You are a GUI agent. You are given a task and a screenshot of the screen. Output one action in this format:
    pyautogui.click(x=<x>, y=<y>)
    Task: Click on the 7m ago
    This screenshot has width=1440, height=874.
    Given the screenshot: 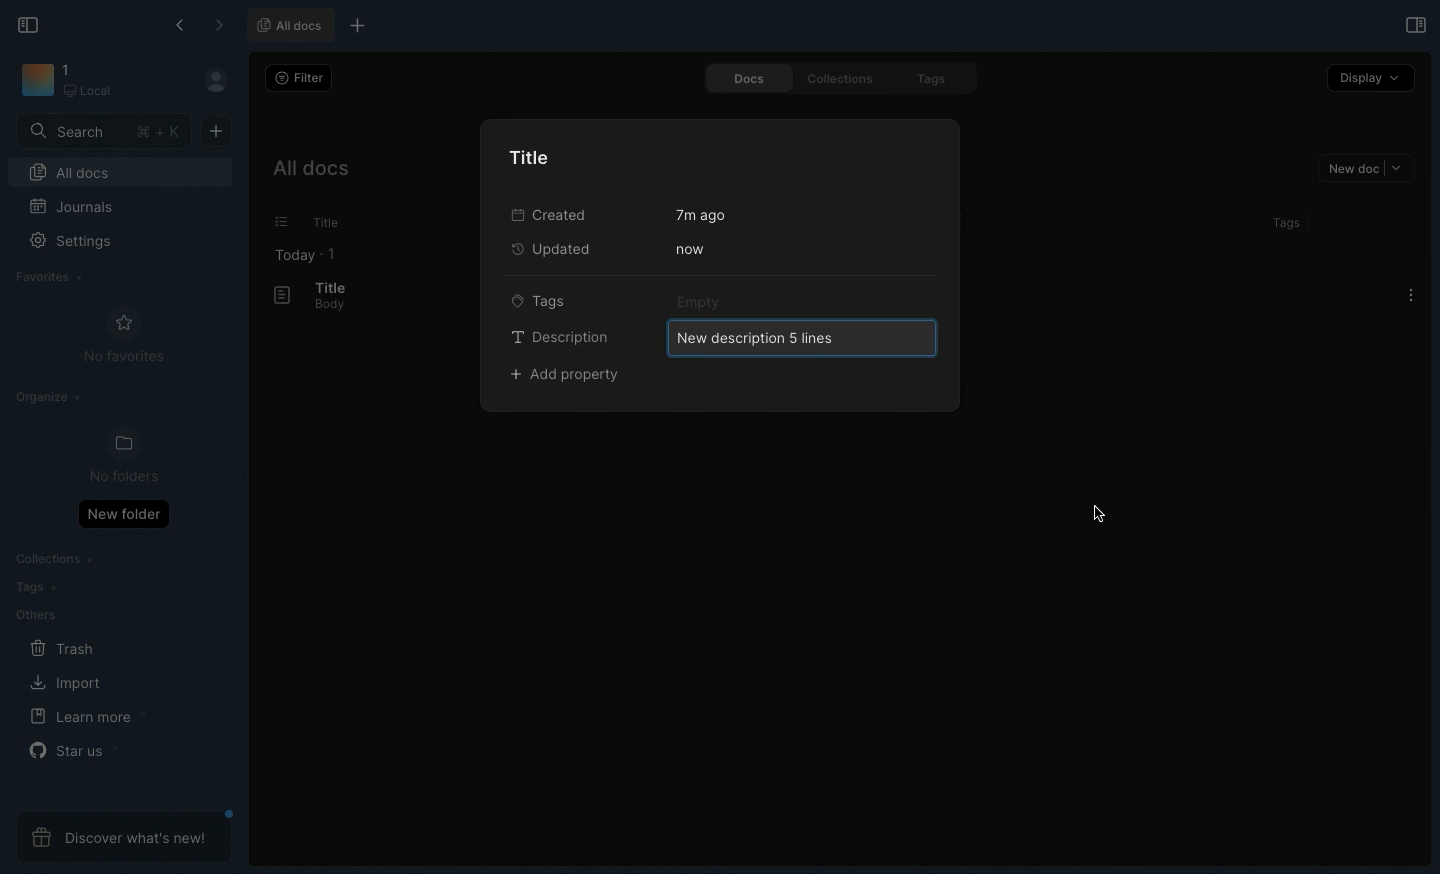 What is the action you would take?
    pyautogui.click(x=704, y=215)
    